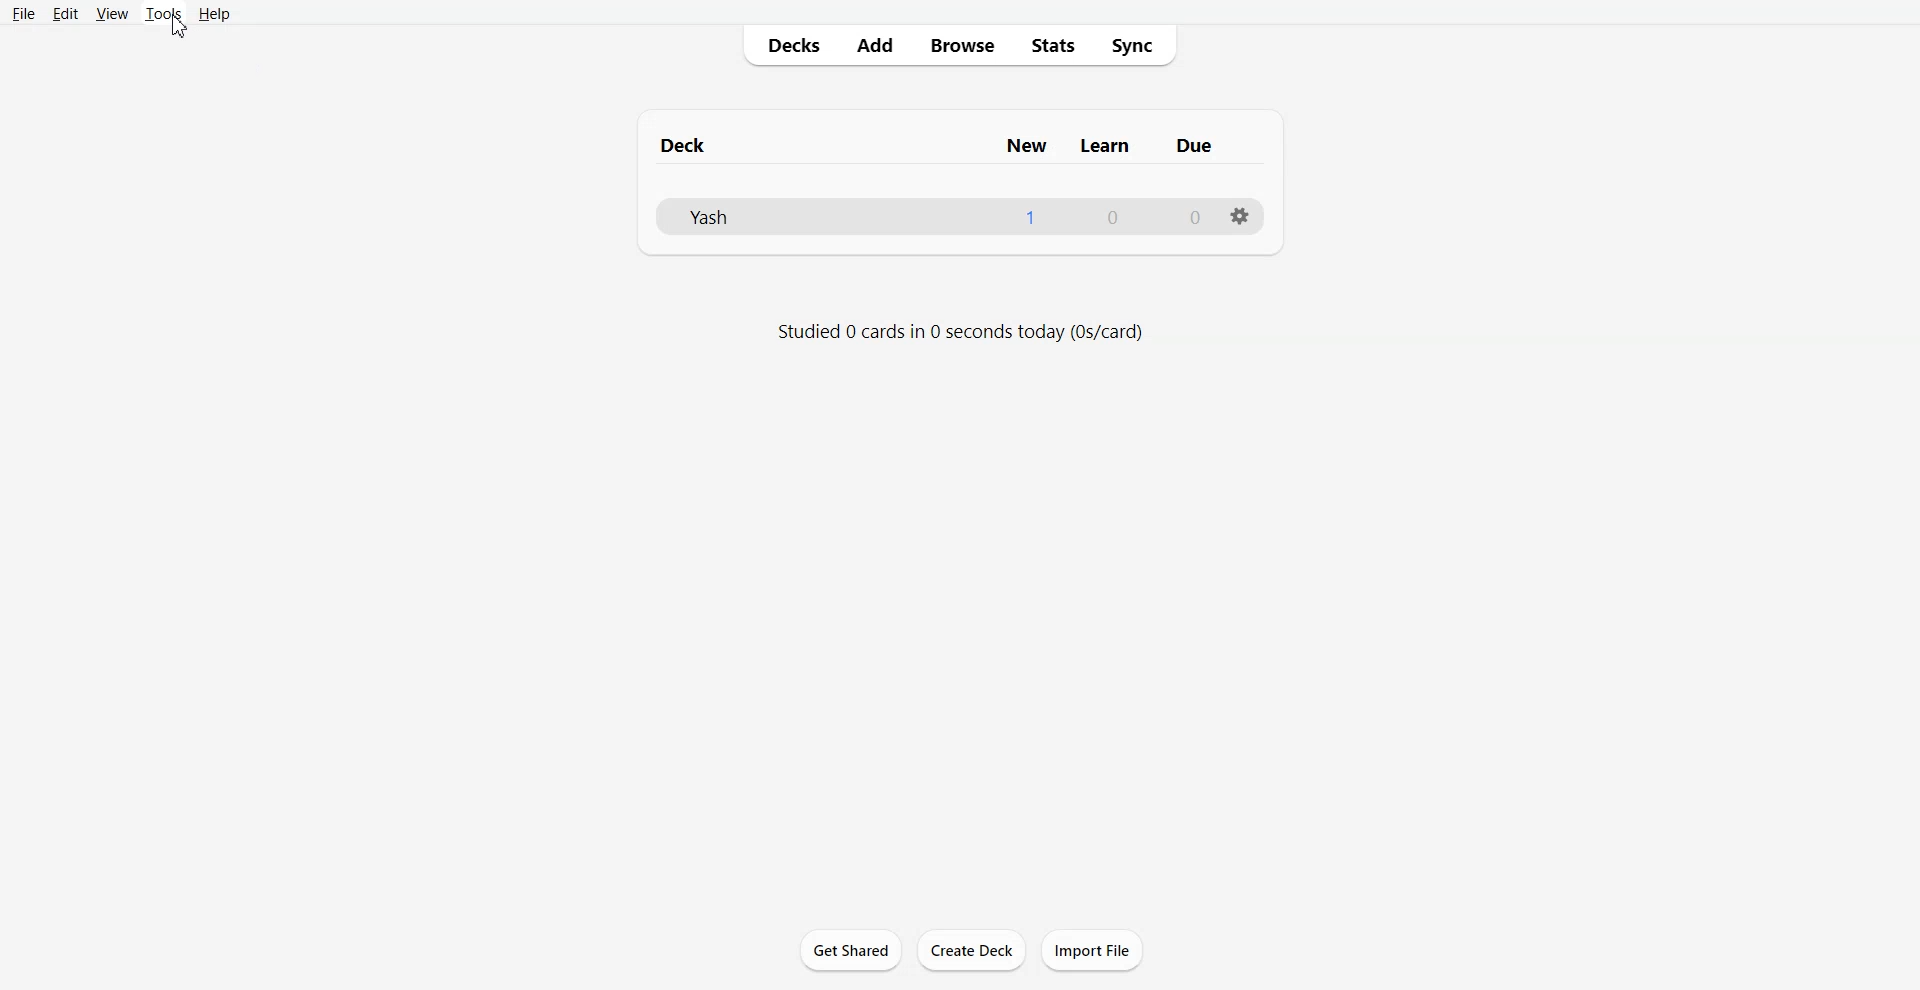 This screenshot has width=1920, height=990. Describe the element at coordinates (65, 13) in the screenshot. I see `Edit` at that location.